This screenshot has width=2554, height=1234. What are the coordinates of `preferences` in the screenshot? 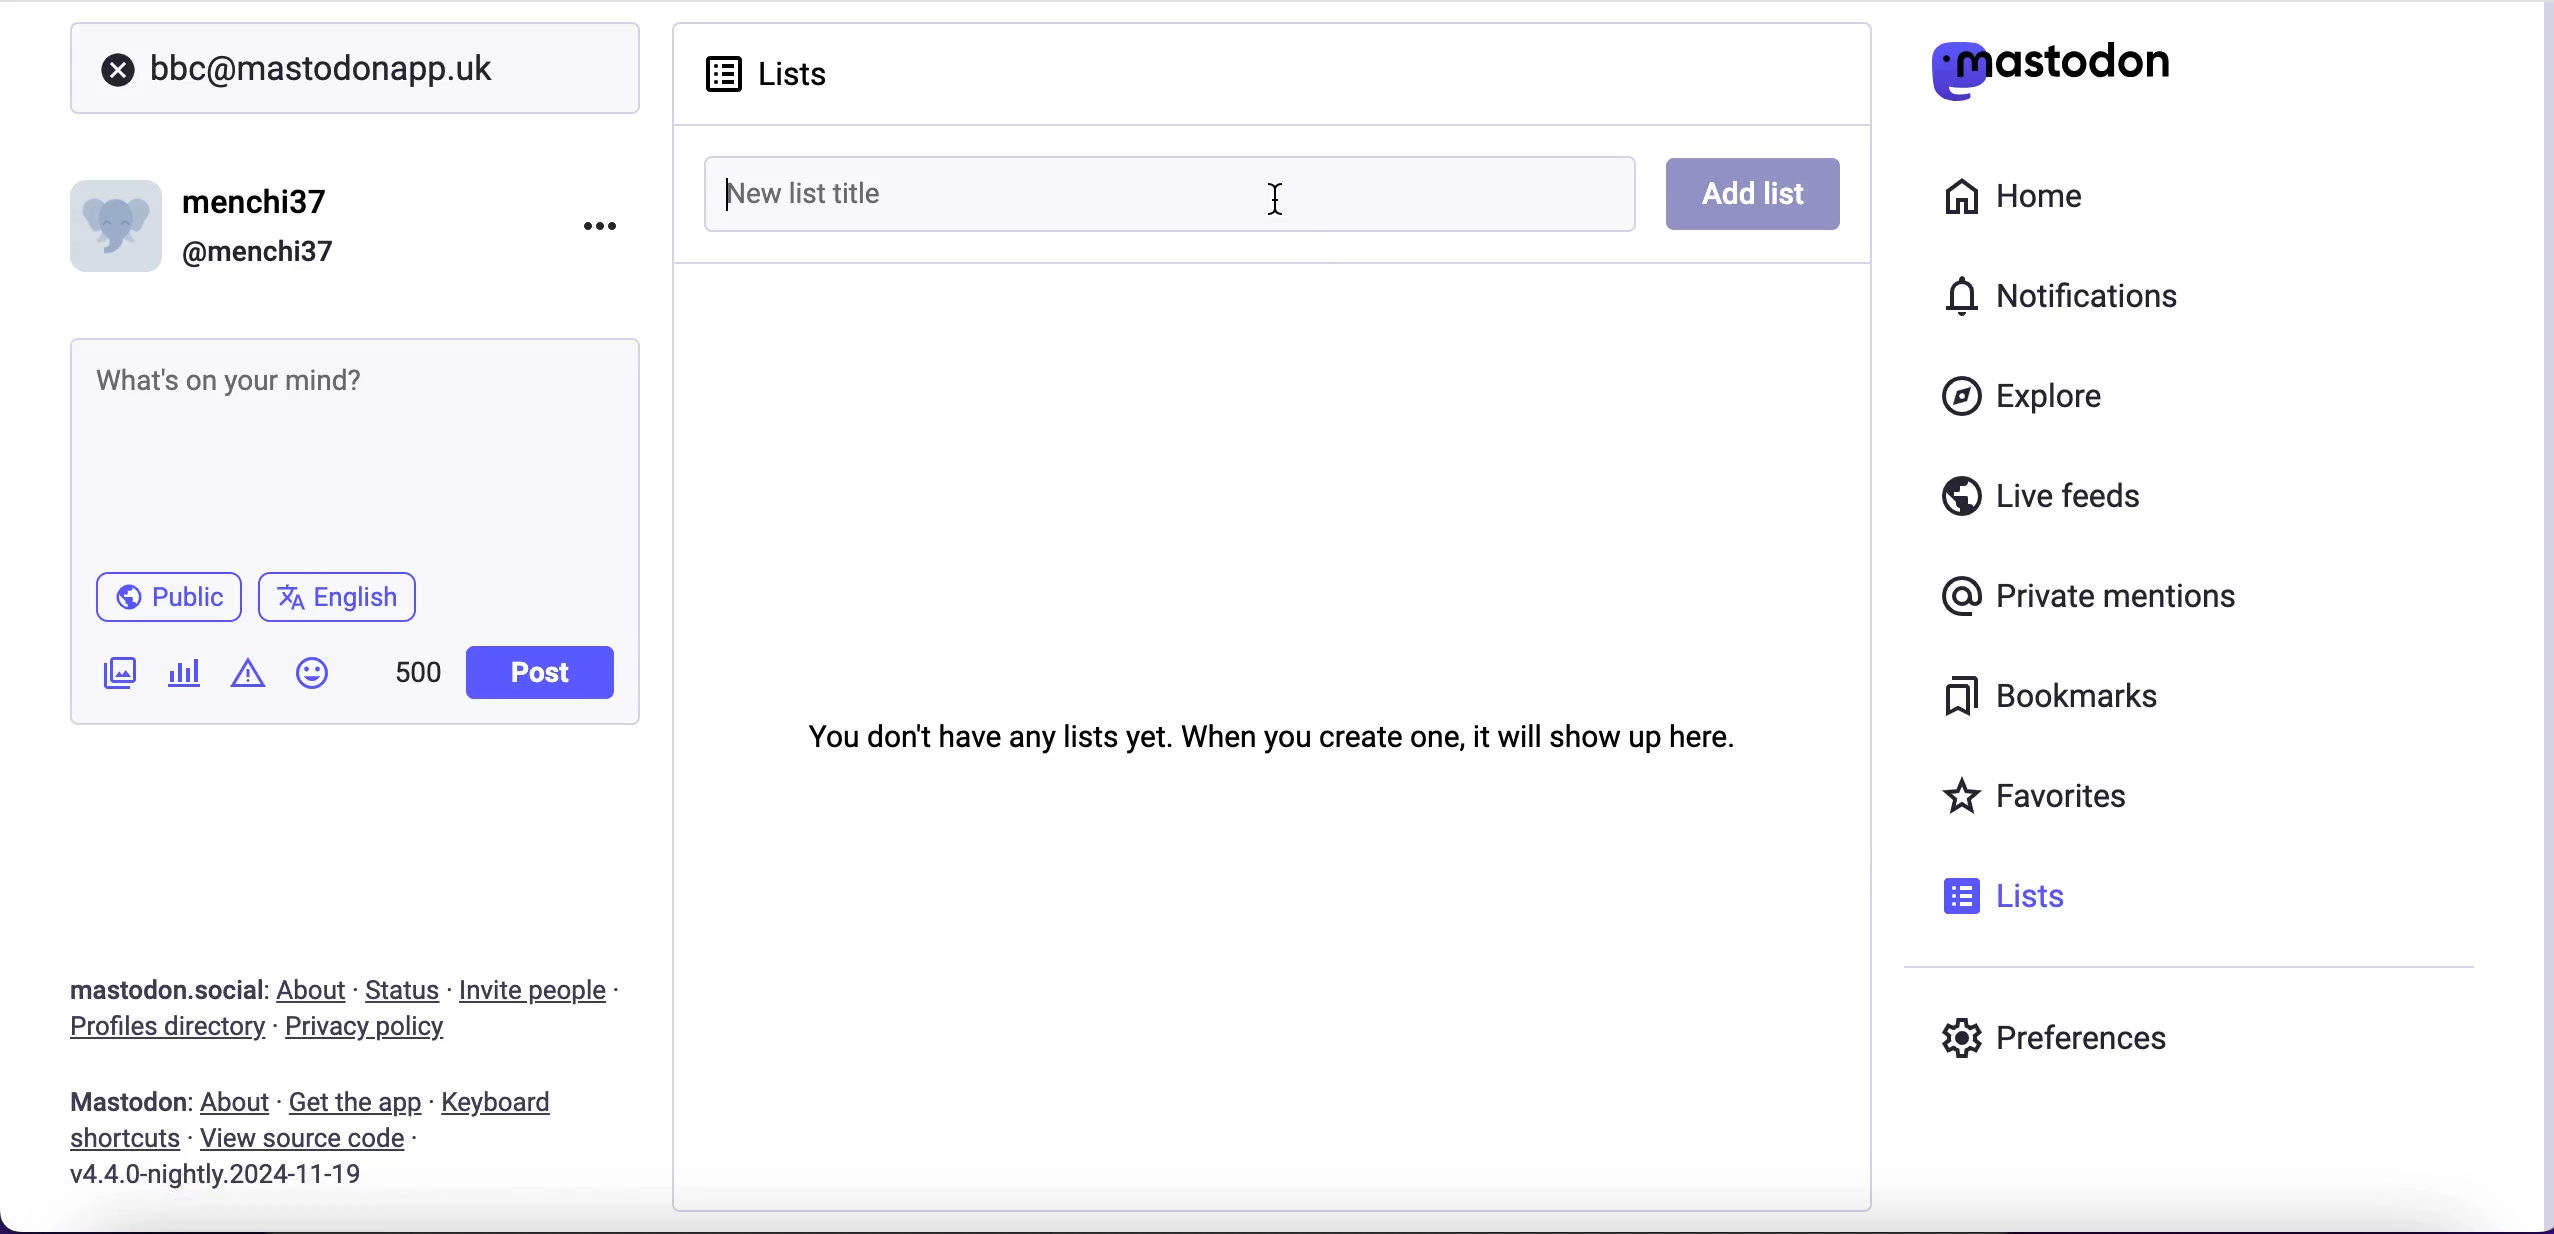 It's located at (2056, 1043).